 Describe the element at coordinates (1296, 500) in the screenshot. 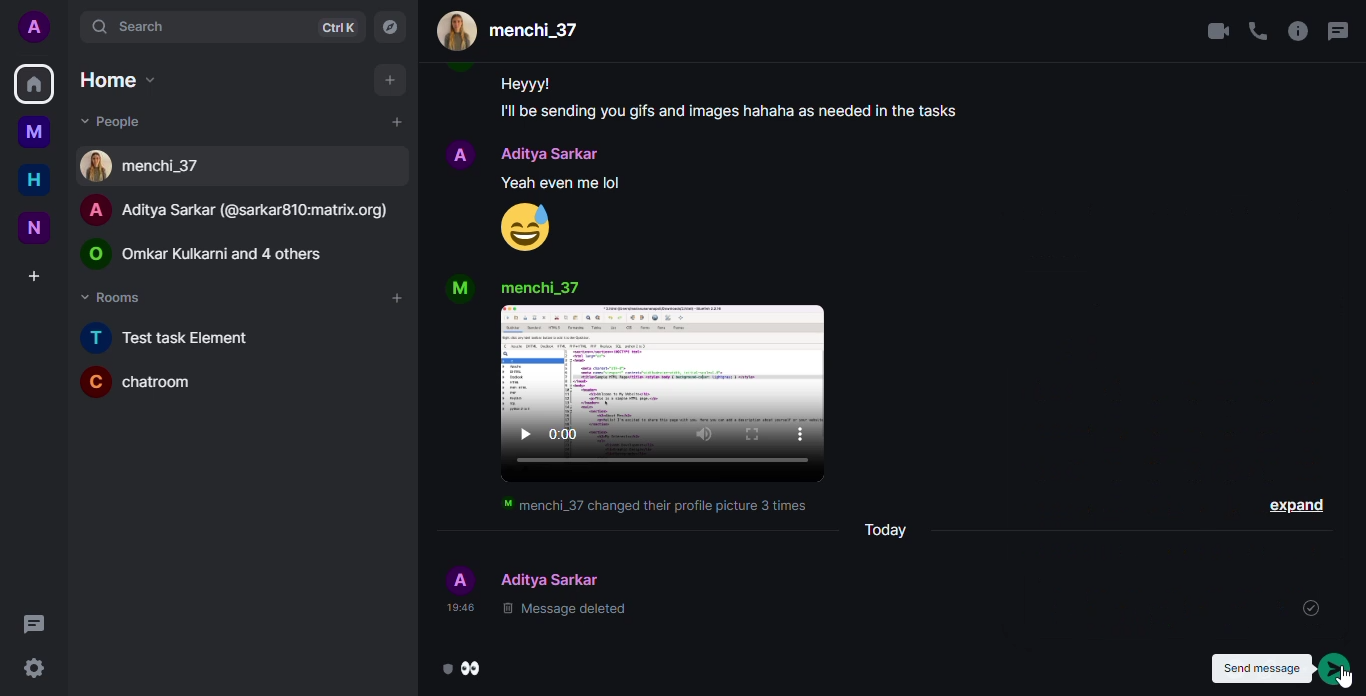

I see `expand` at that location.